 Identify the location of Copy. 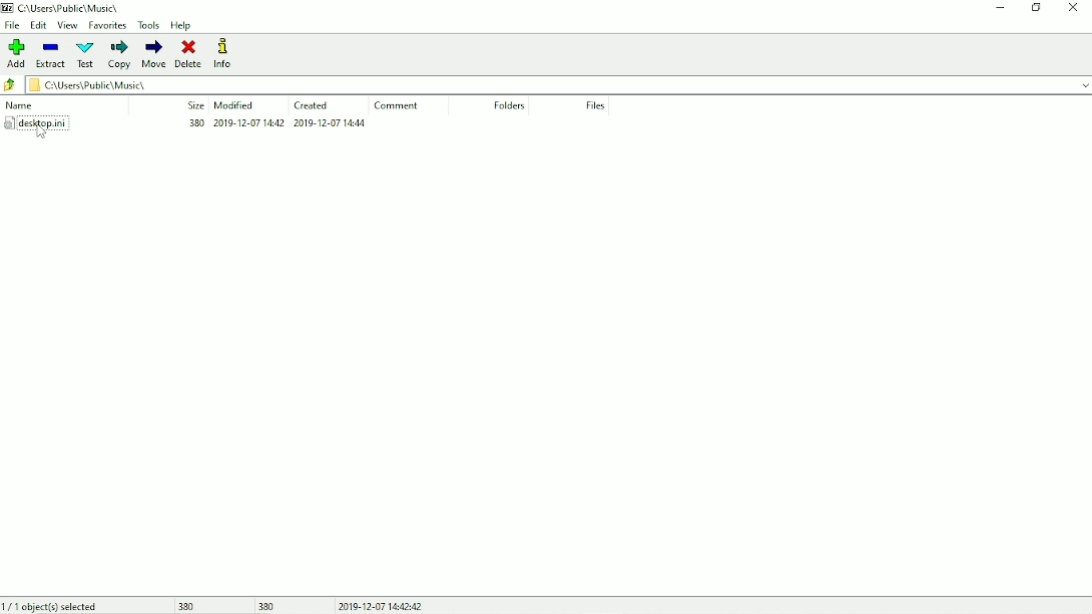
(119, 55).